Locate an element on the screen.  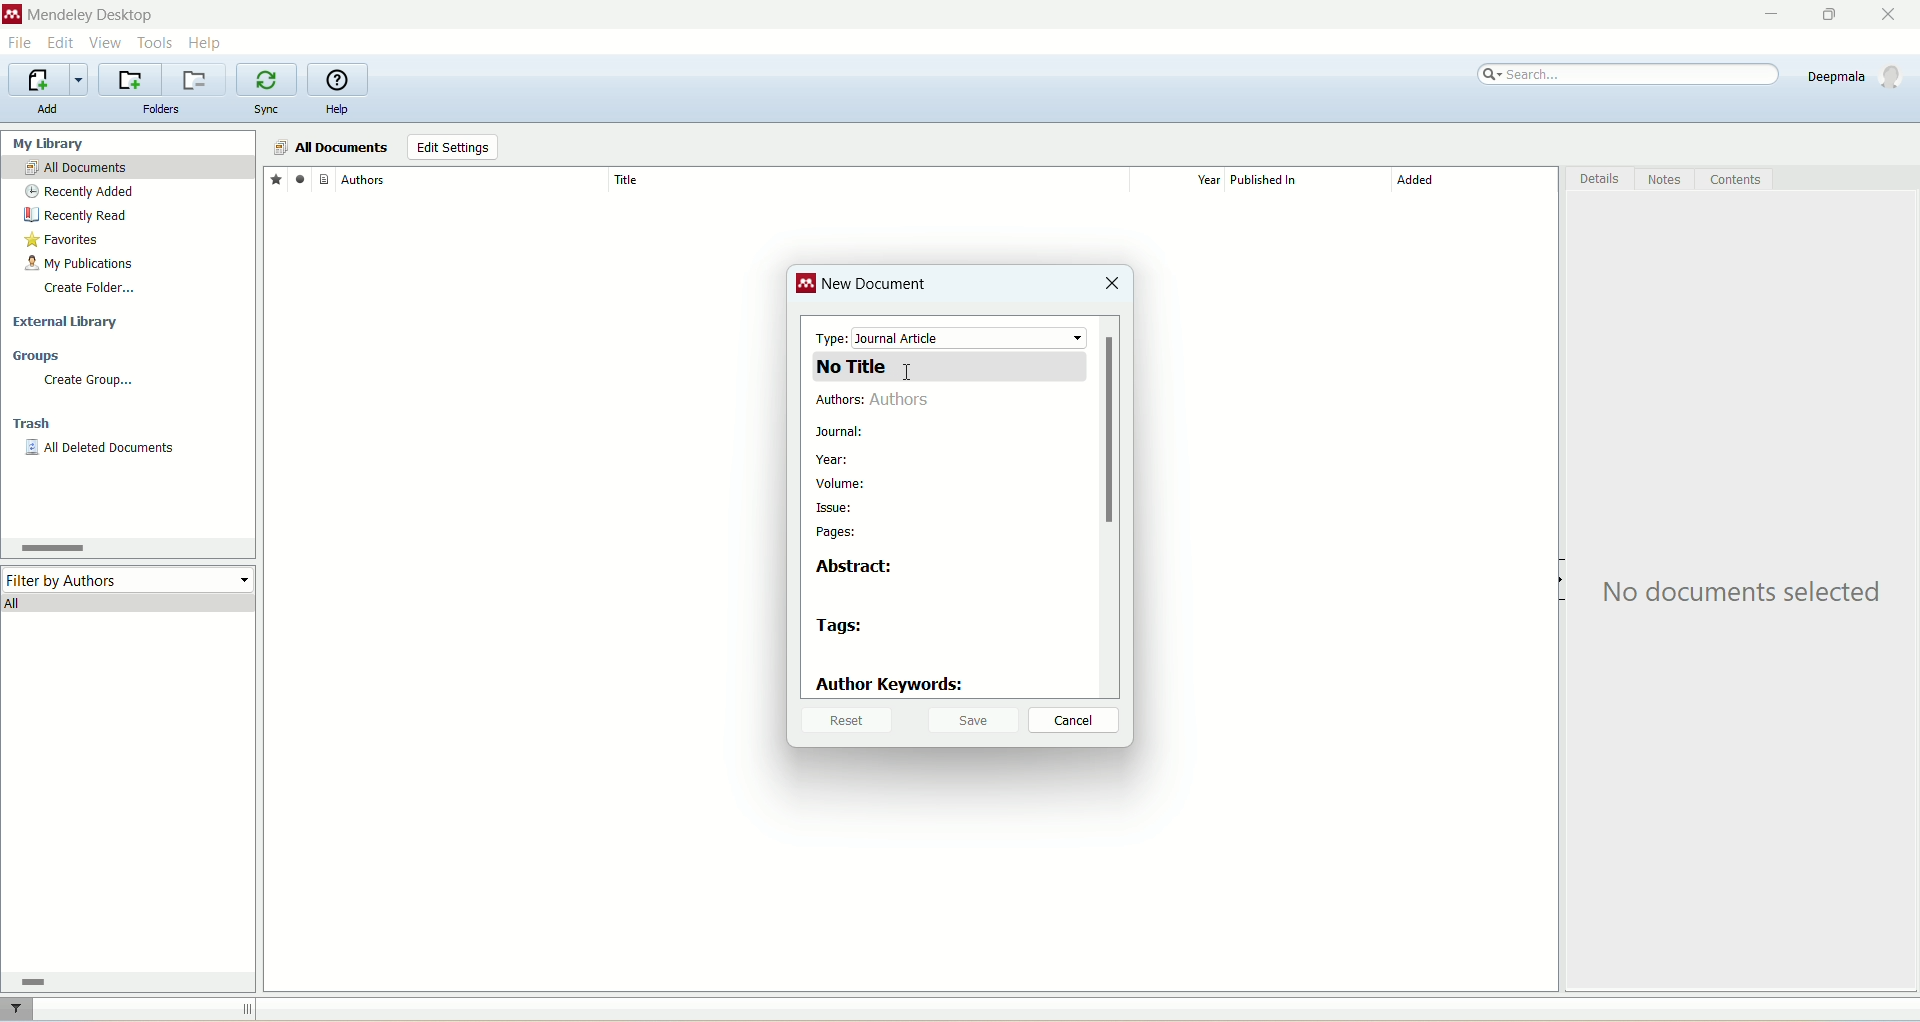
close is located at coordinates (1111, 285).